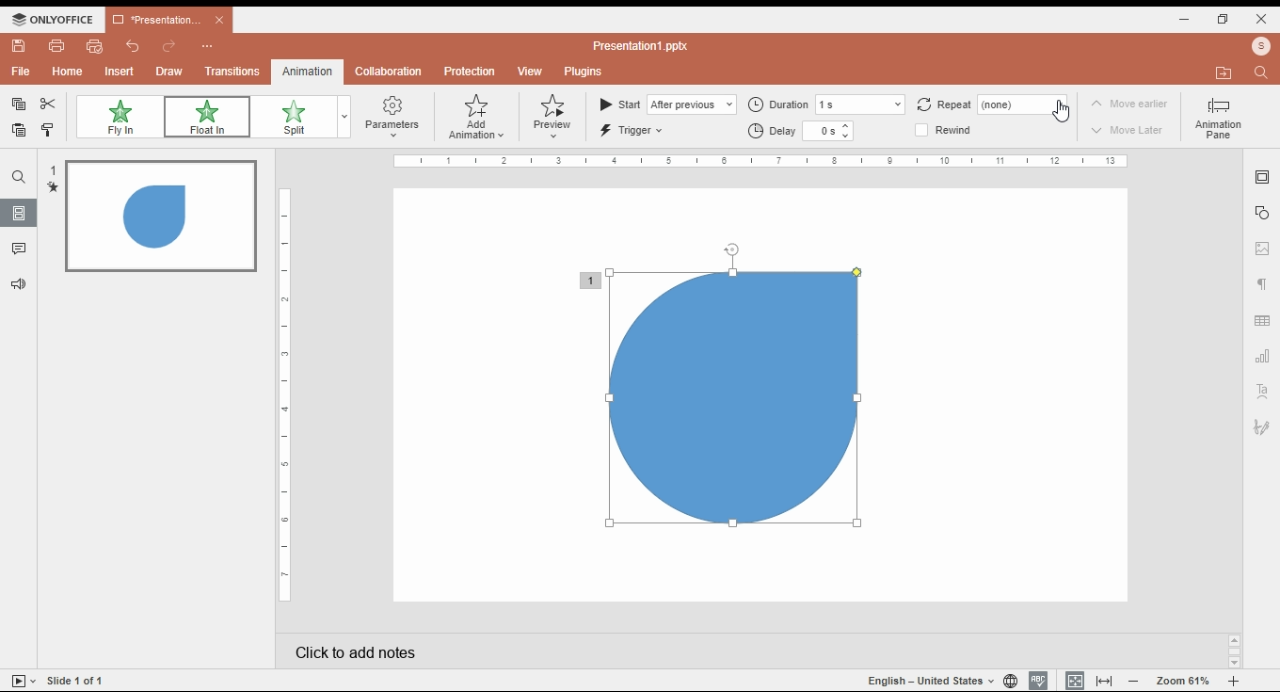 Image resolution: width=1280 pixels, height=692 pixels. I want to click on open file location, so click(1261, 47).